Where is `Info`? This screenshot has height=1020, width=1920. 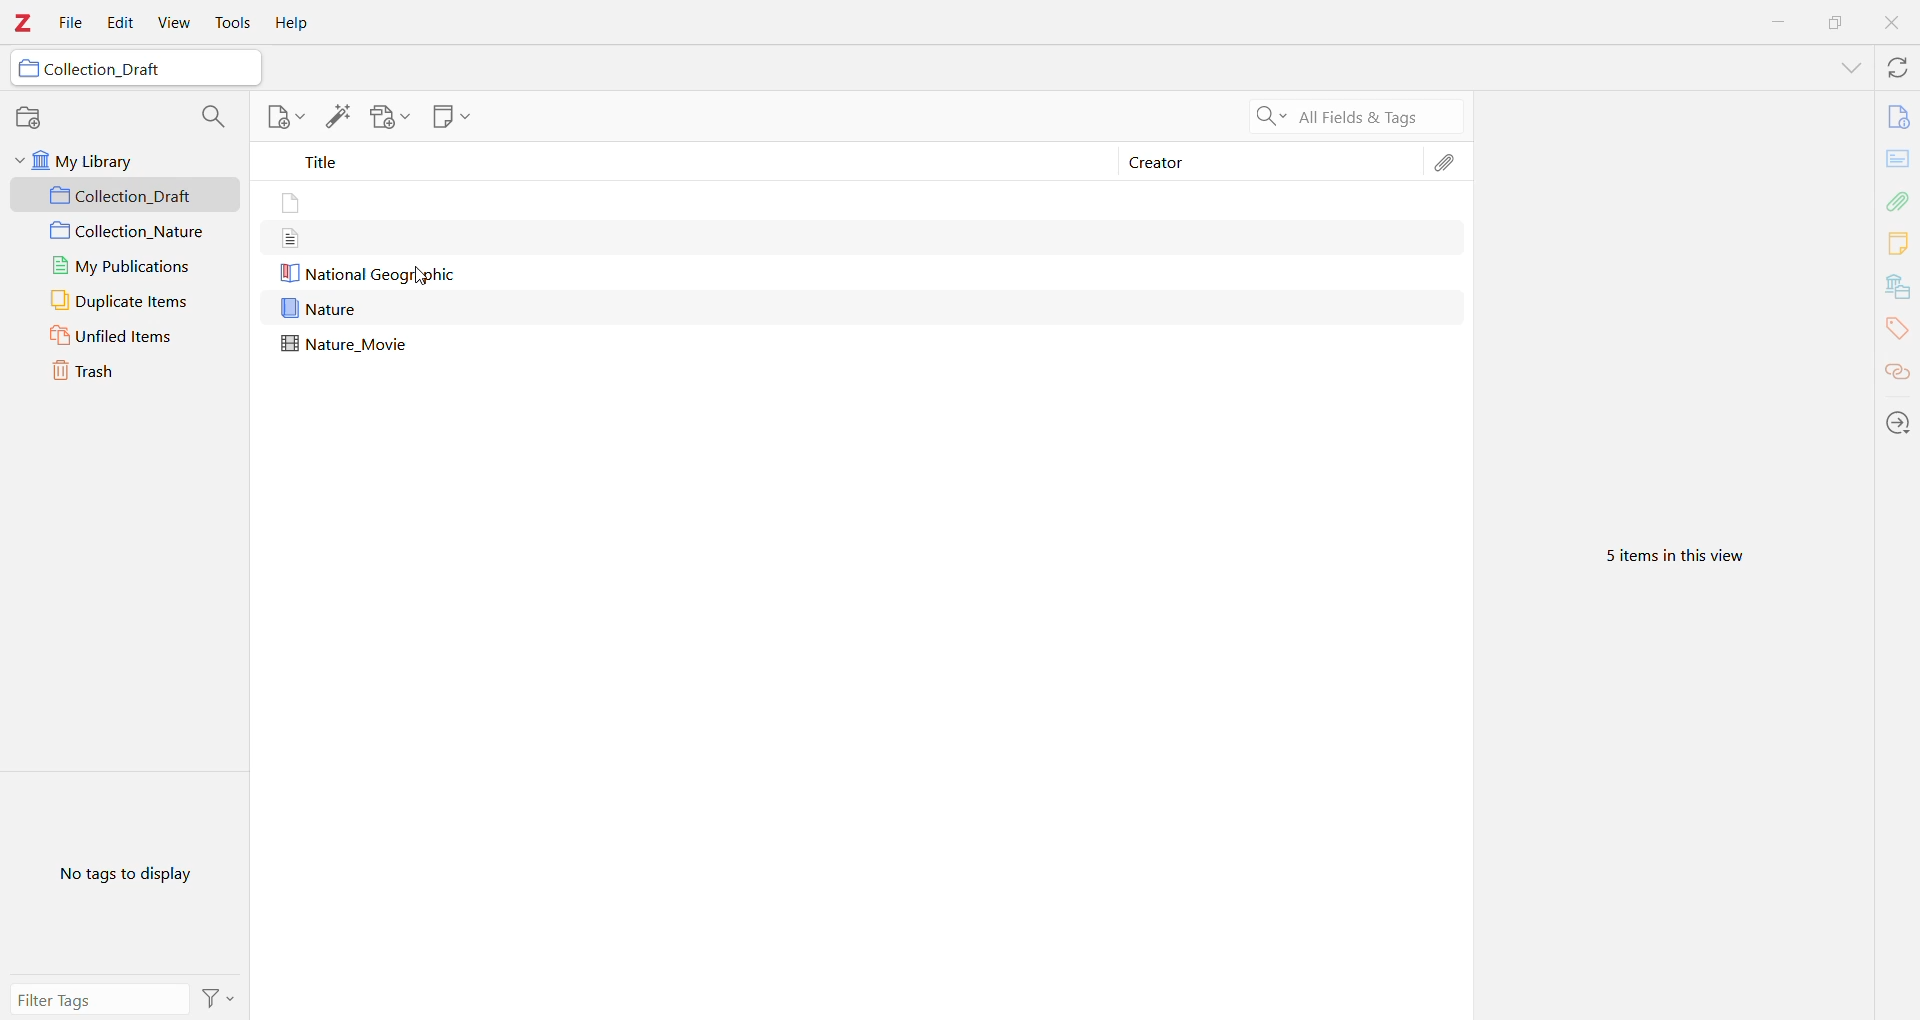
Info is located at coordinates (1898, 115).